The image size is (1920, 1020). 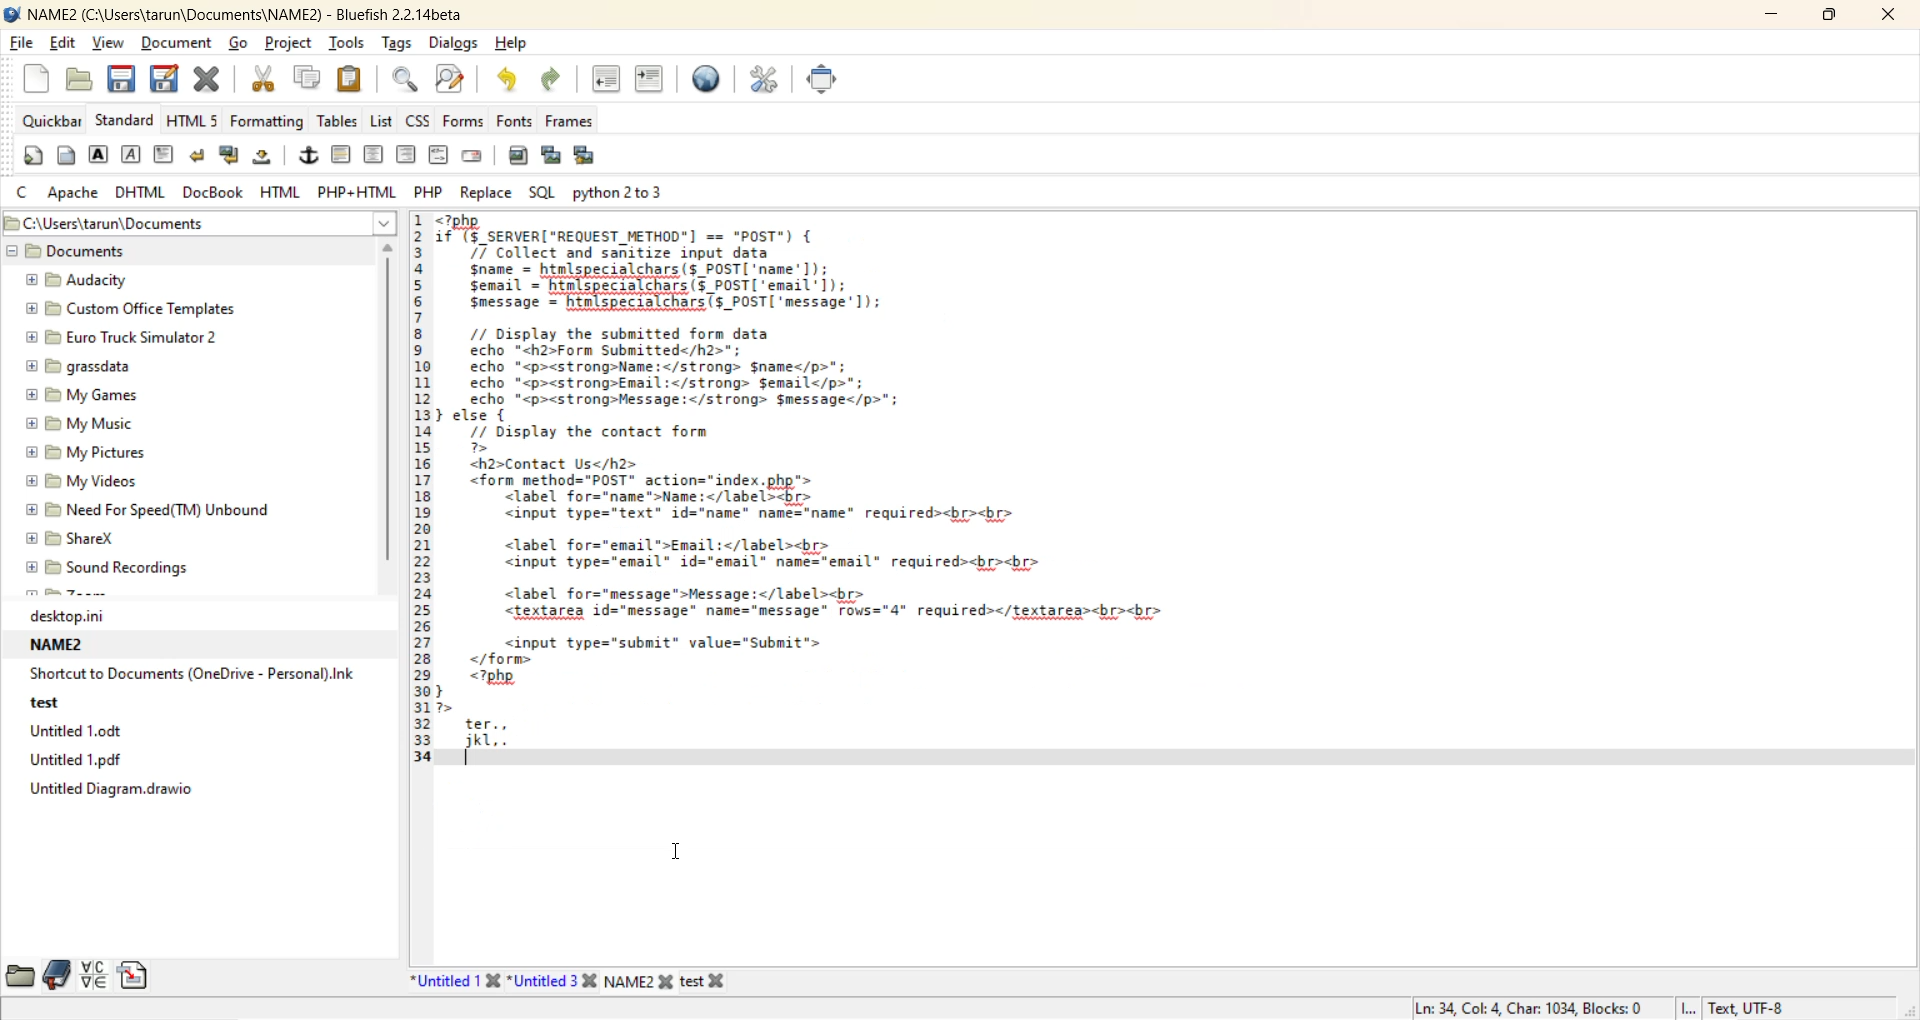 What do you see at coordinates (517, 120) in the screenshot?
I see `fonts` at bounding box center [517, 120].